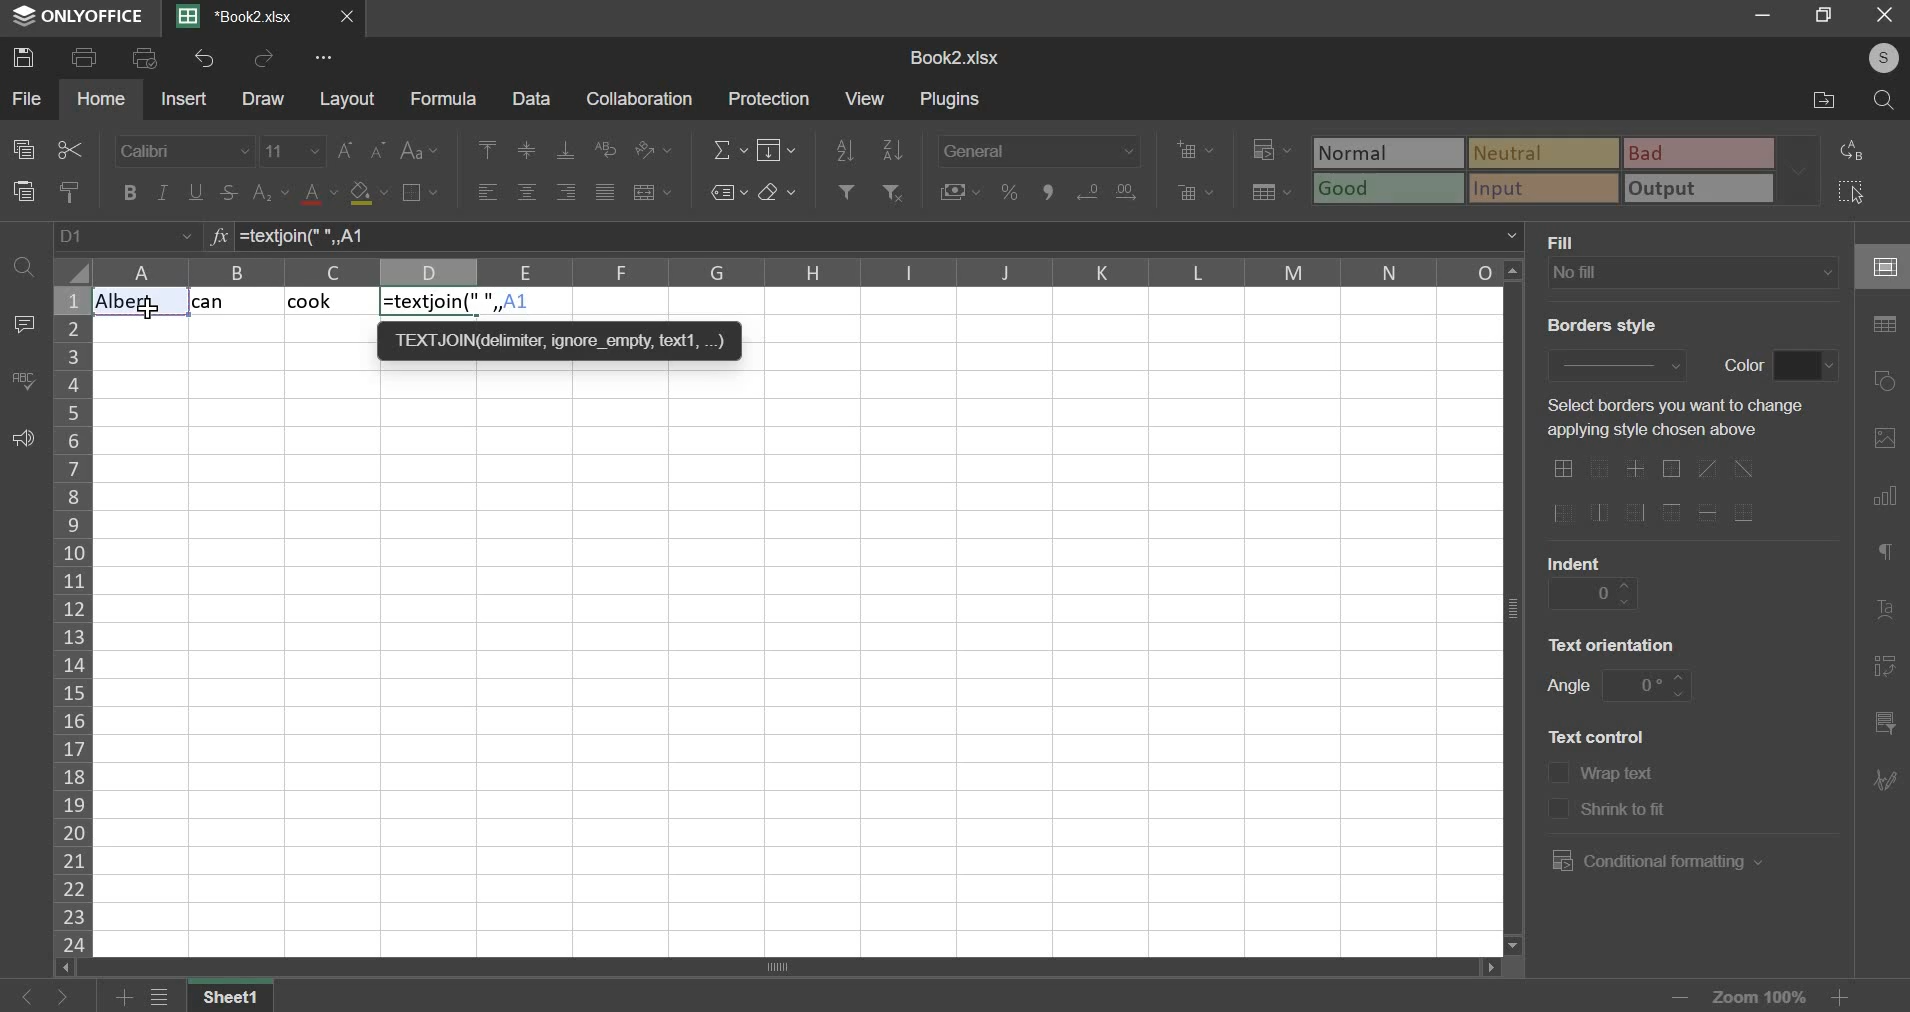 Image resolution: width=1910 pixels, height=1012 pixels. I want to click on type, so click(1568, 171).